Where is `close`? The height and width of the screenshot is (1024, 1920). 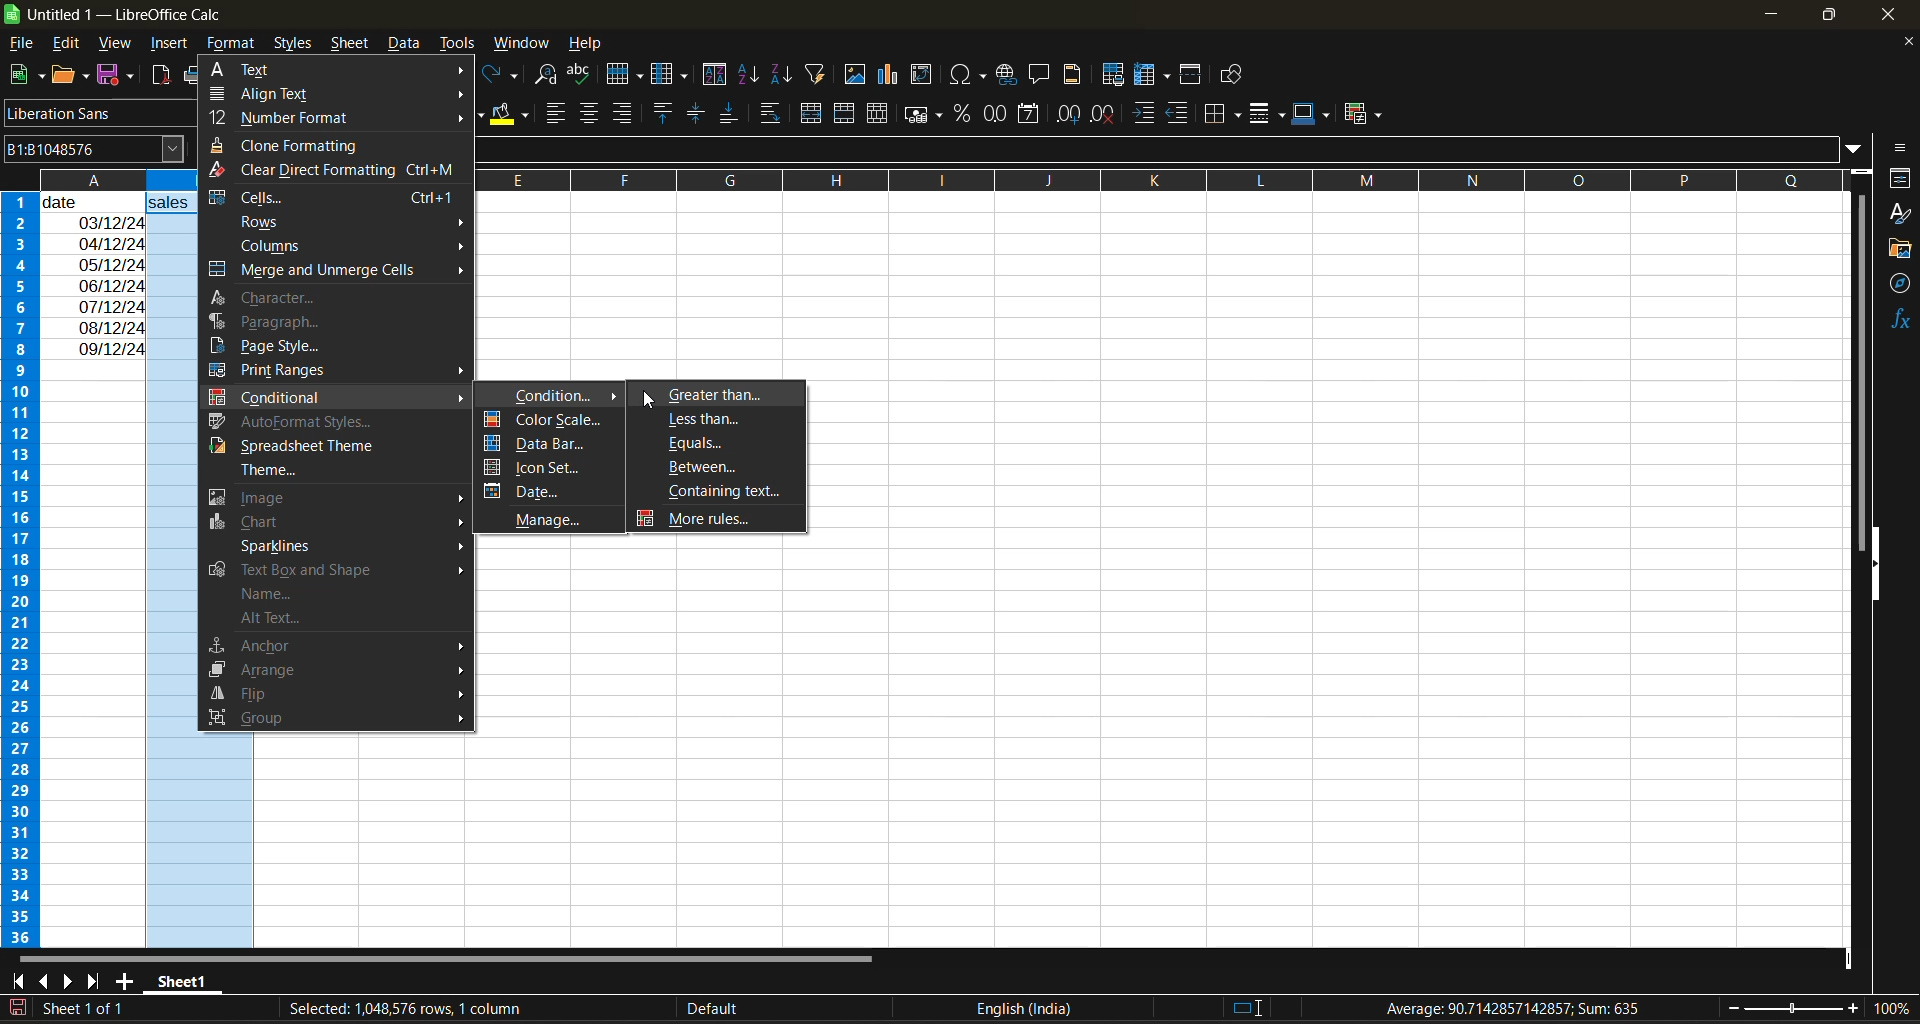 close is located at coordinates (1900, 16).